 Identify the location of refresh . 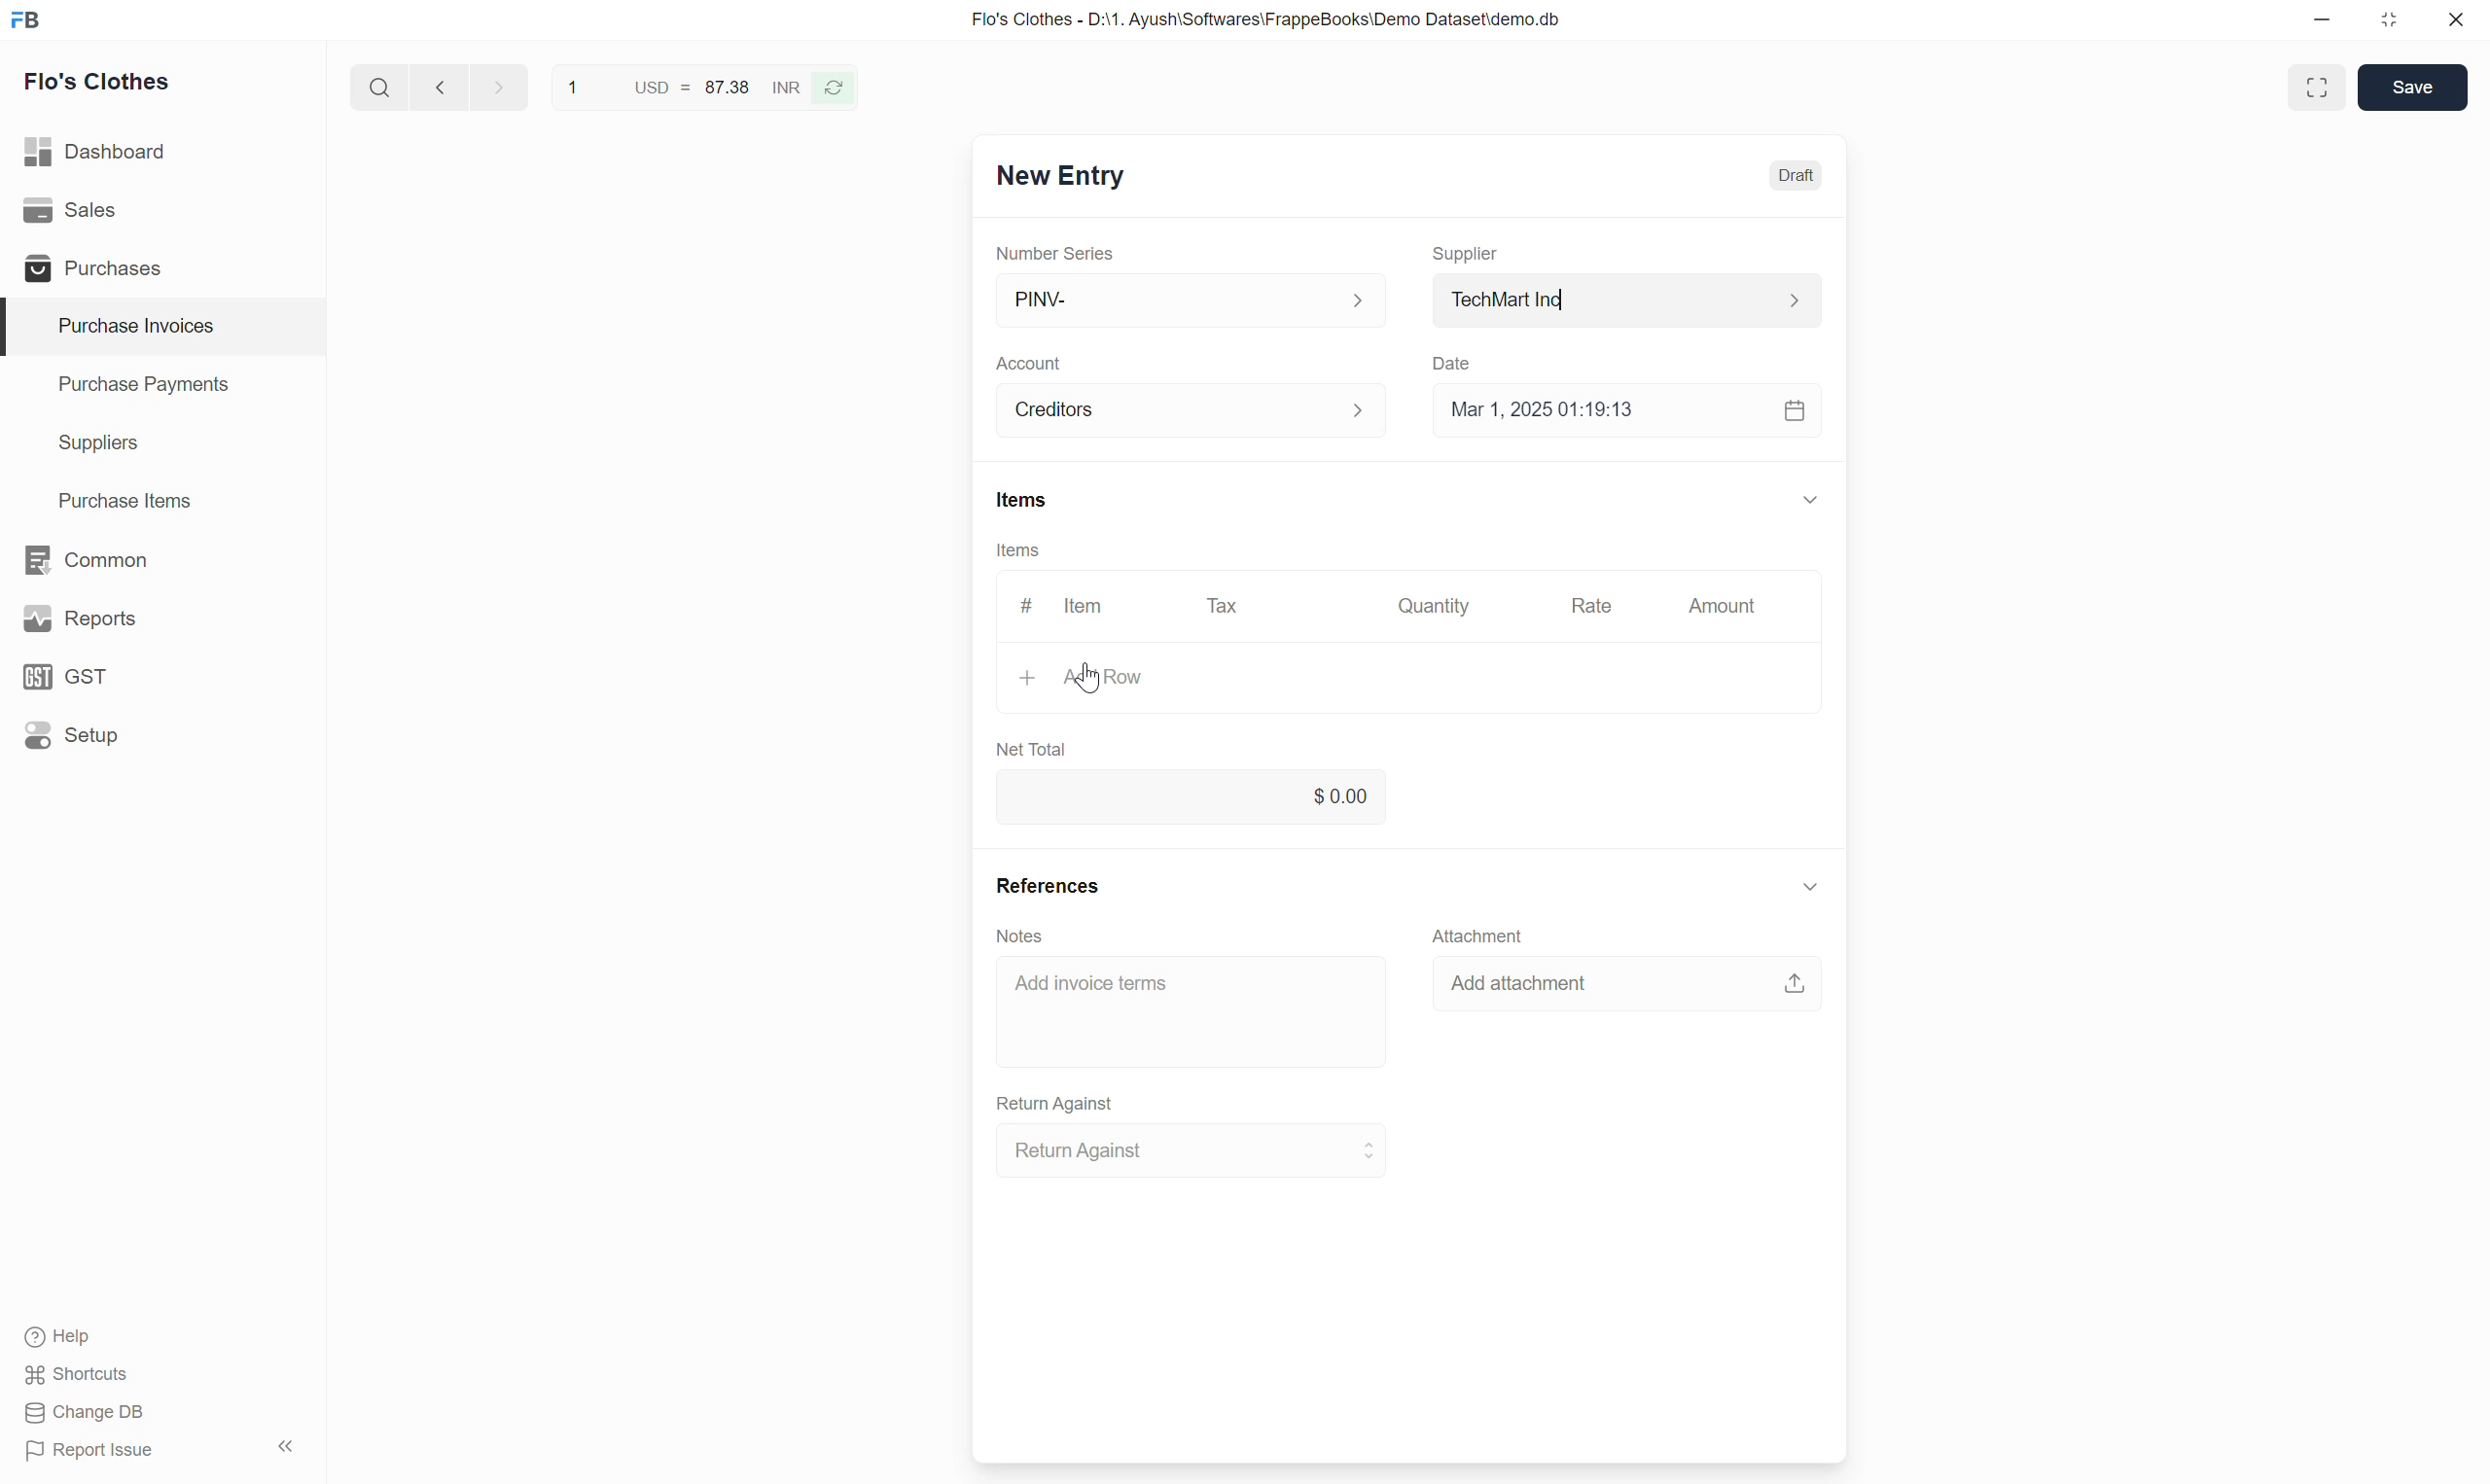
(837, 86).